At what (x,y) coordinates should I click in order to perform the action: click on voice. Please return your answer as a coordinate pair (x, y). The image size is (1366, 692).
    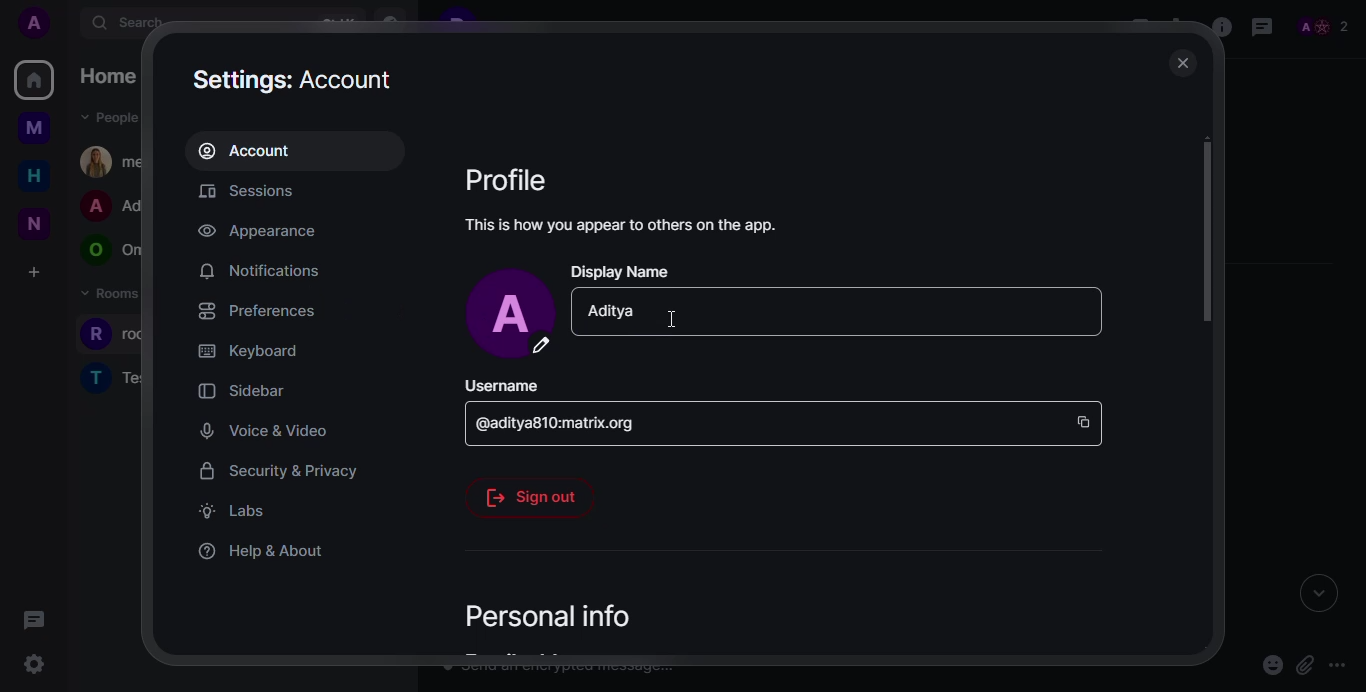
    Looking at the image, I should click on (263, 429).